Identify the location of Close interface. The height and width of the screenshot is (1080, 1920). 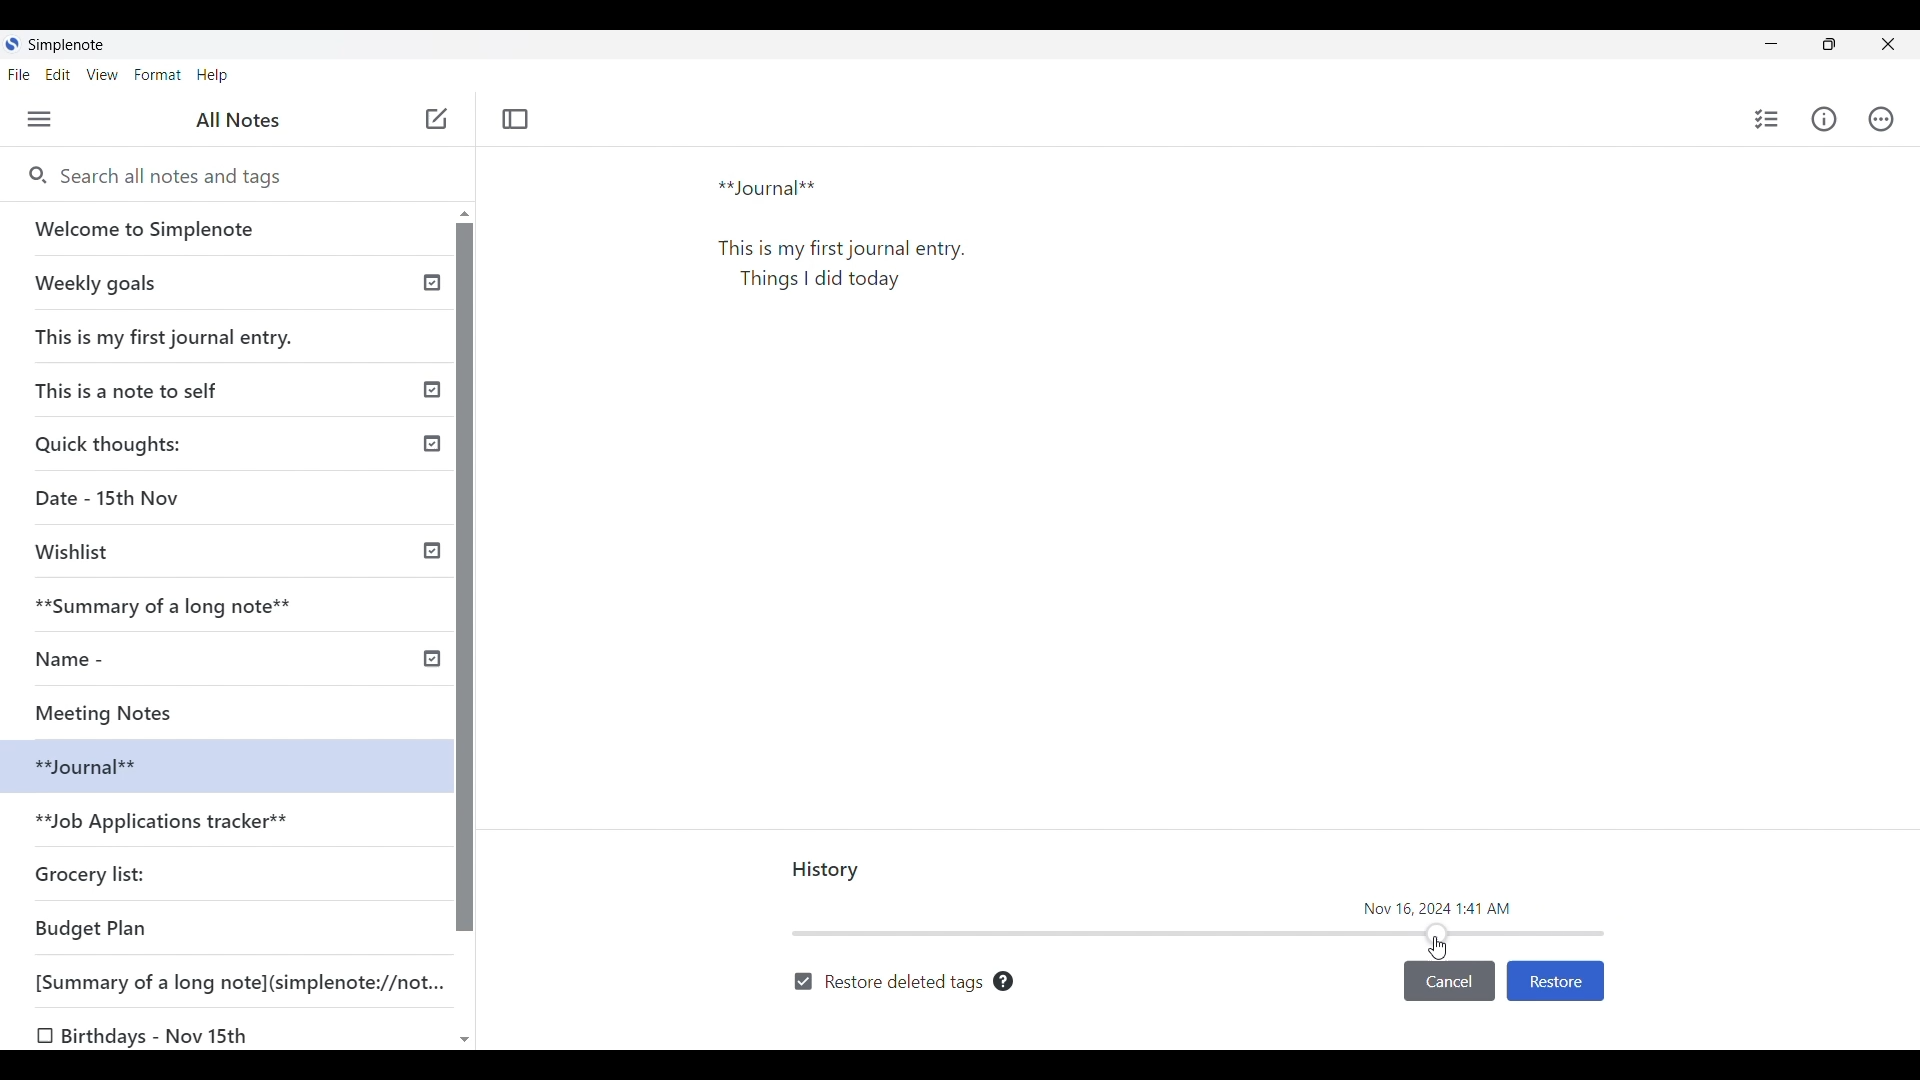
(1887, 44).